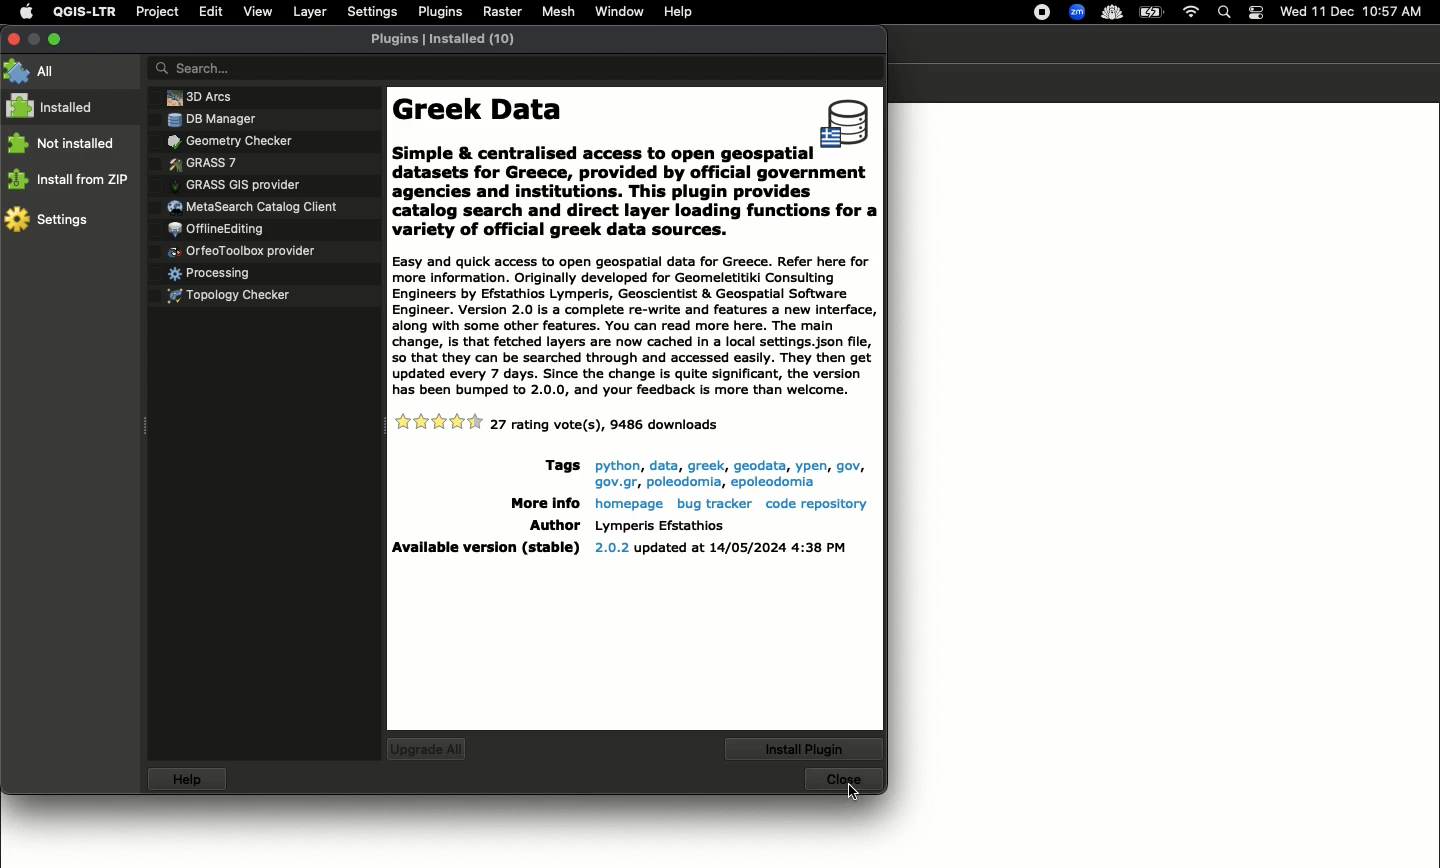 This screenshot has height=868, width=1440. I want to click on Plugins, so click(439, 10).